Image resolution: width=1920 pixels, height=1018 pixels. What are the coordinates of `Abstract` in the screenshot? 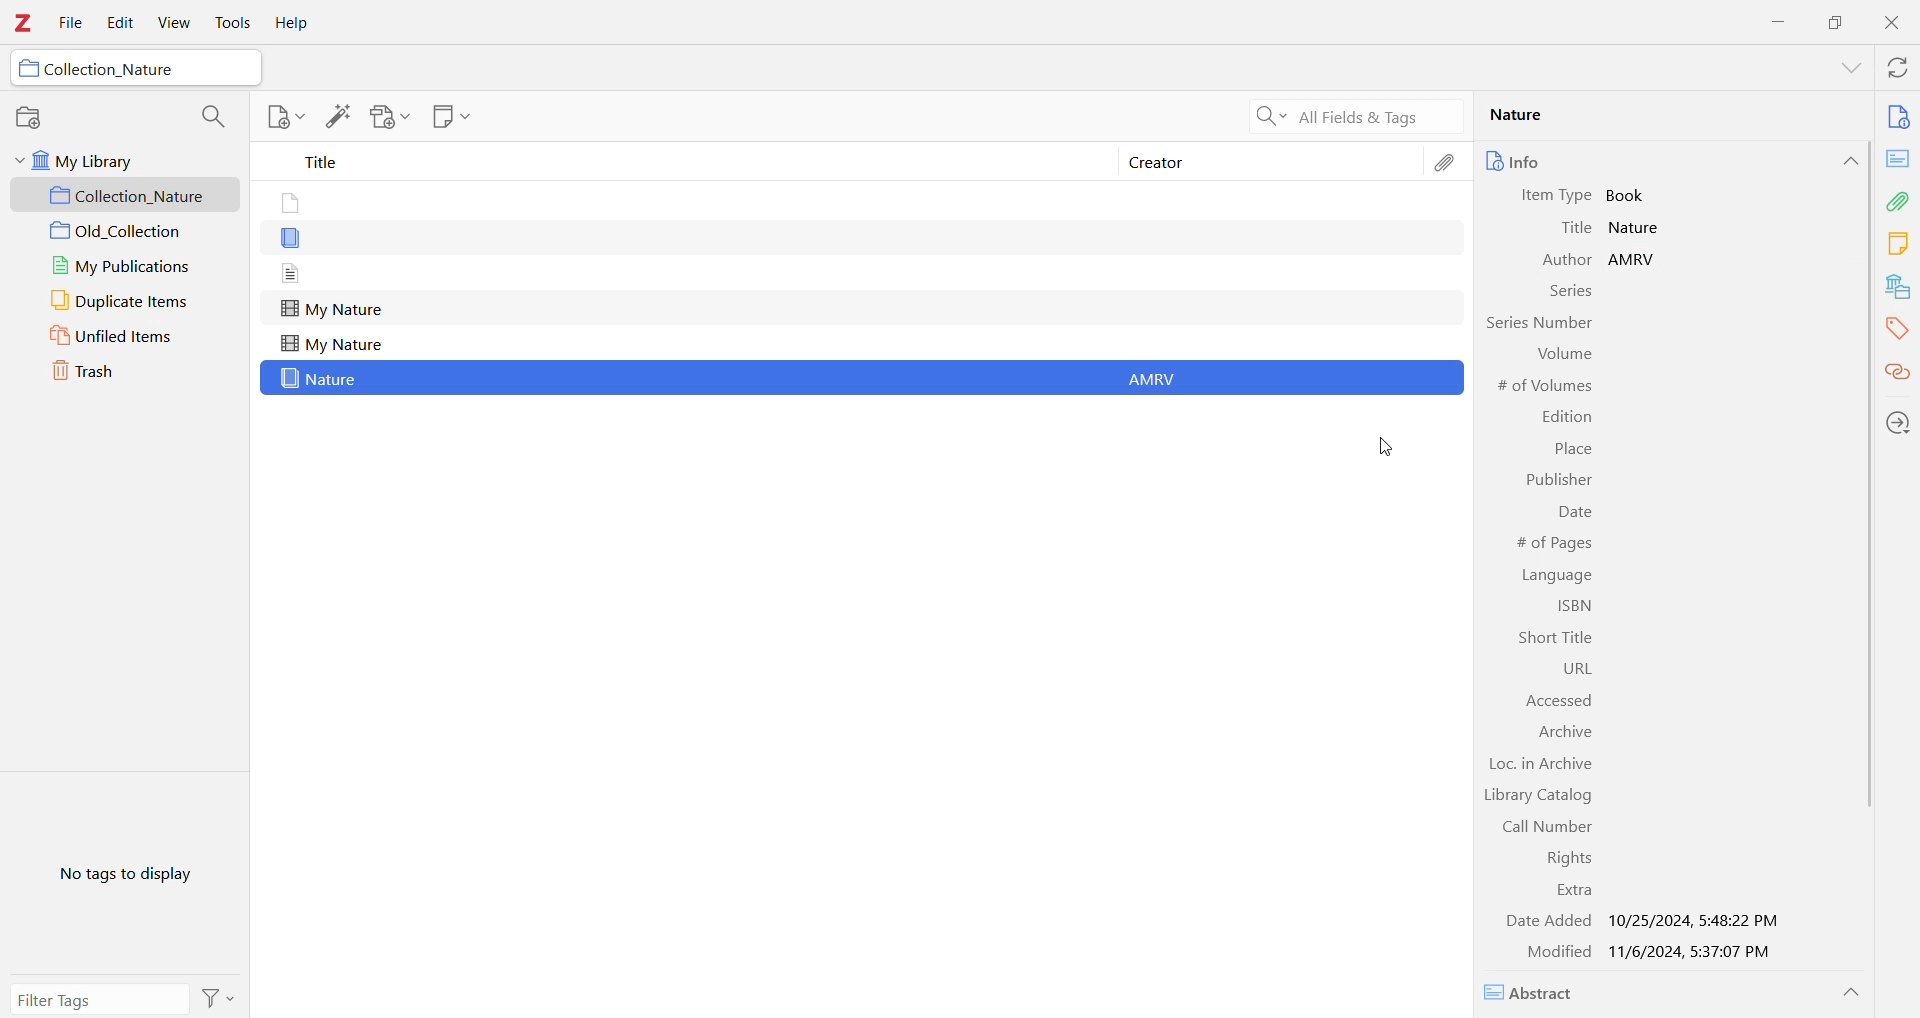 It's located at (1537, 993).